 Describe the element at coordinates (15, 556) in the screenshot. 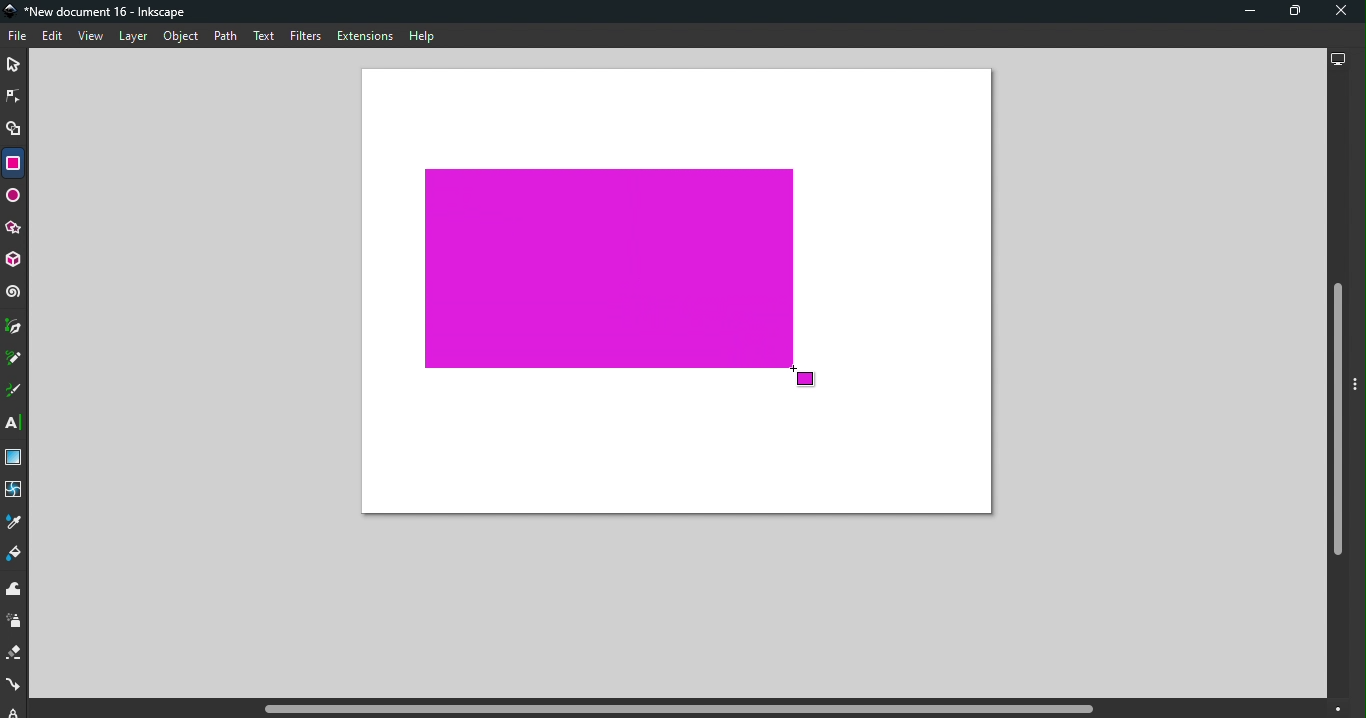

I see `Paint bucket tool` at that location.